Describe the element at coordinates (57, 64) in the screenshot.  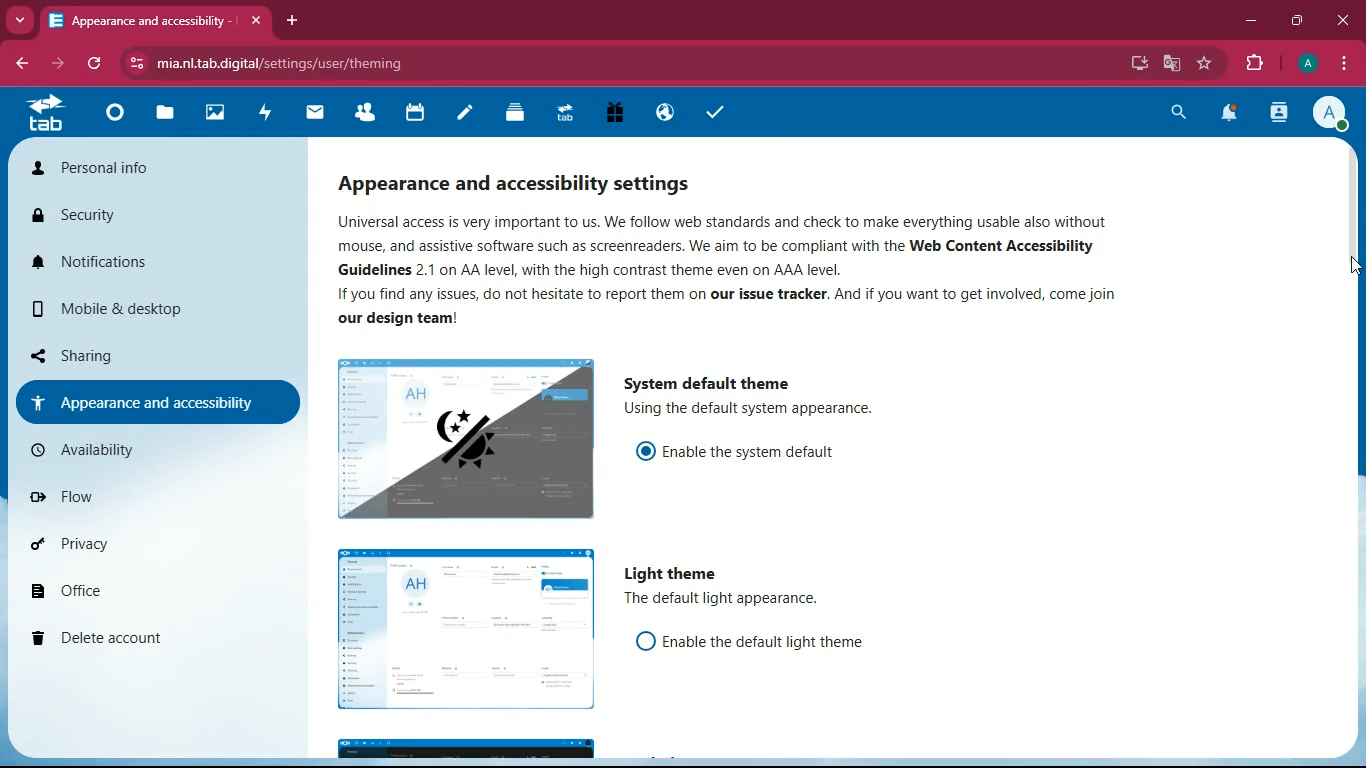
I see `forward` at that location.